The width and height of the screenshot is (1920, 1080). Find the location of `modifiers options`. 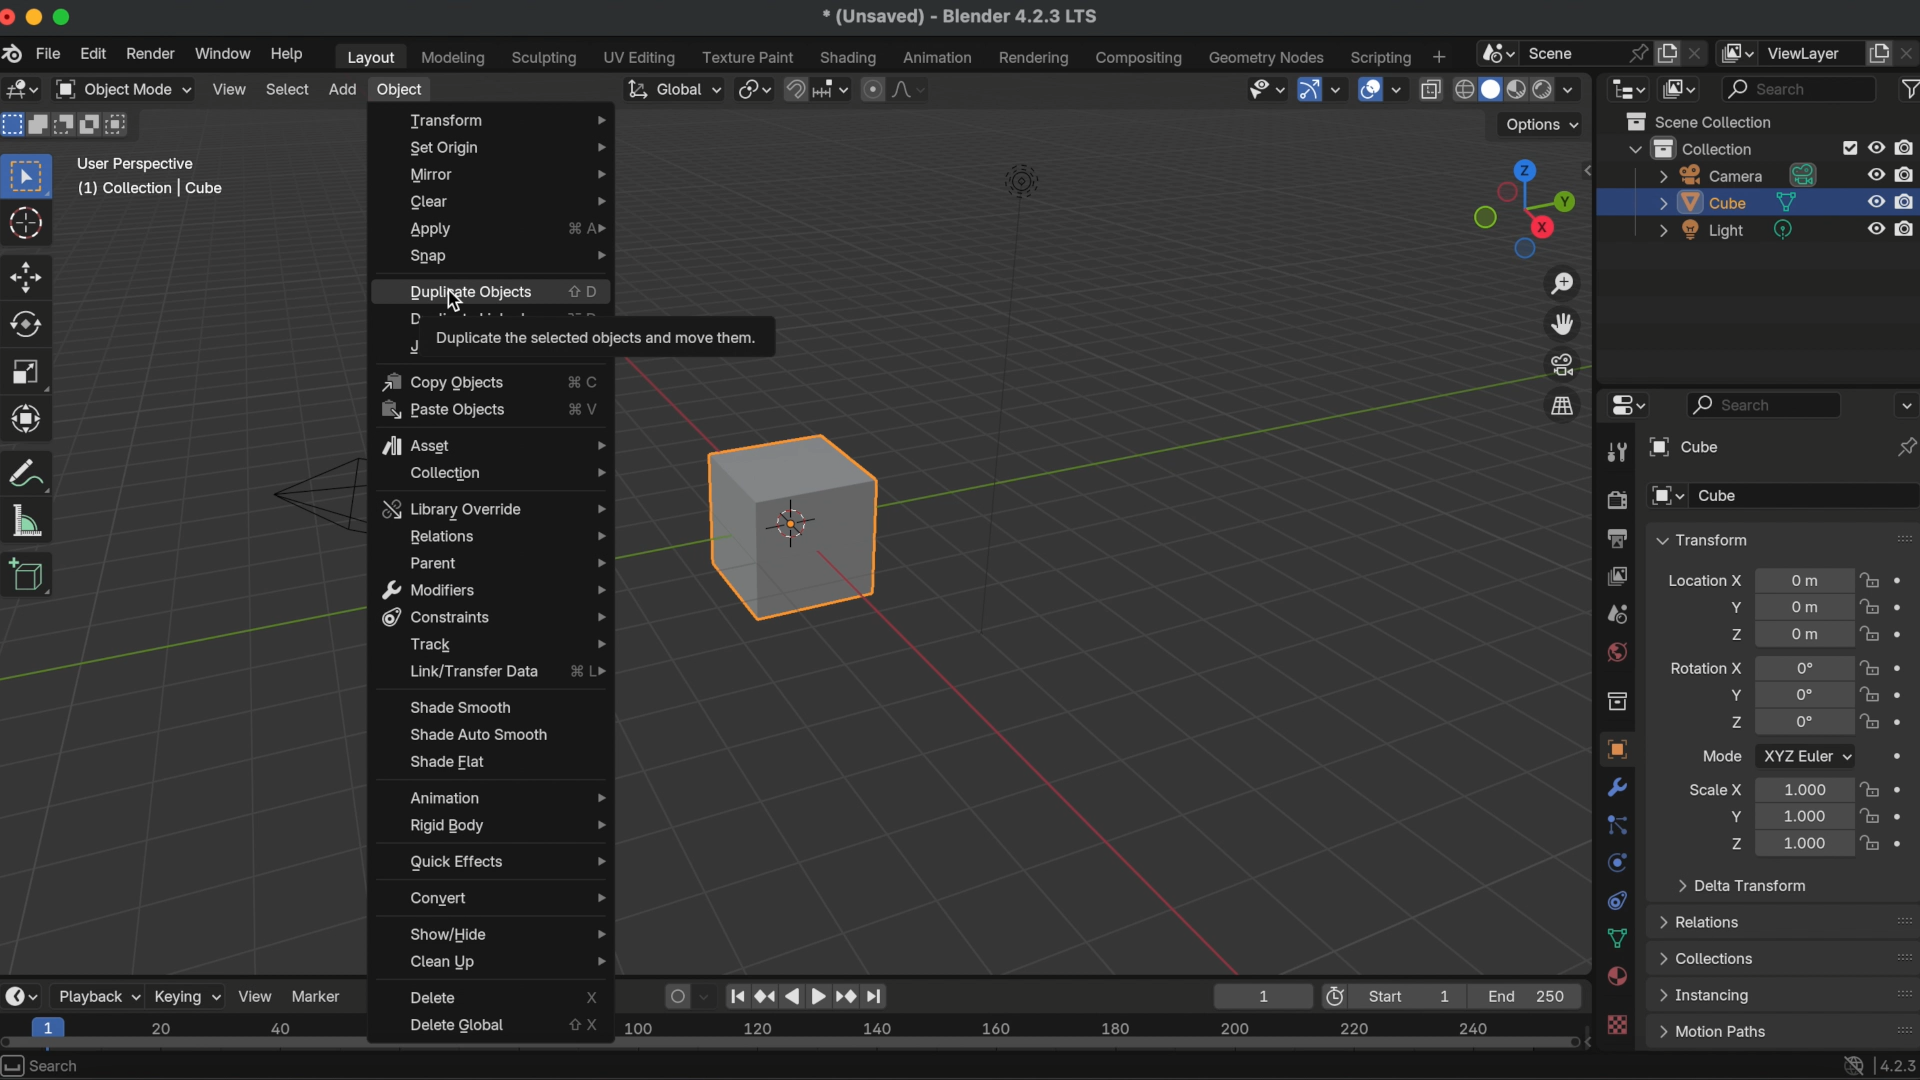

modifiers options is located at coordinates (493, 591).